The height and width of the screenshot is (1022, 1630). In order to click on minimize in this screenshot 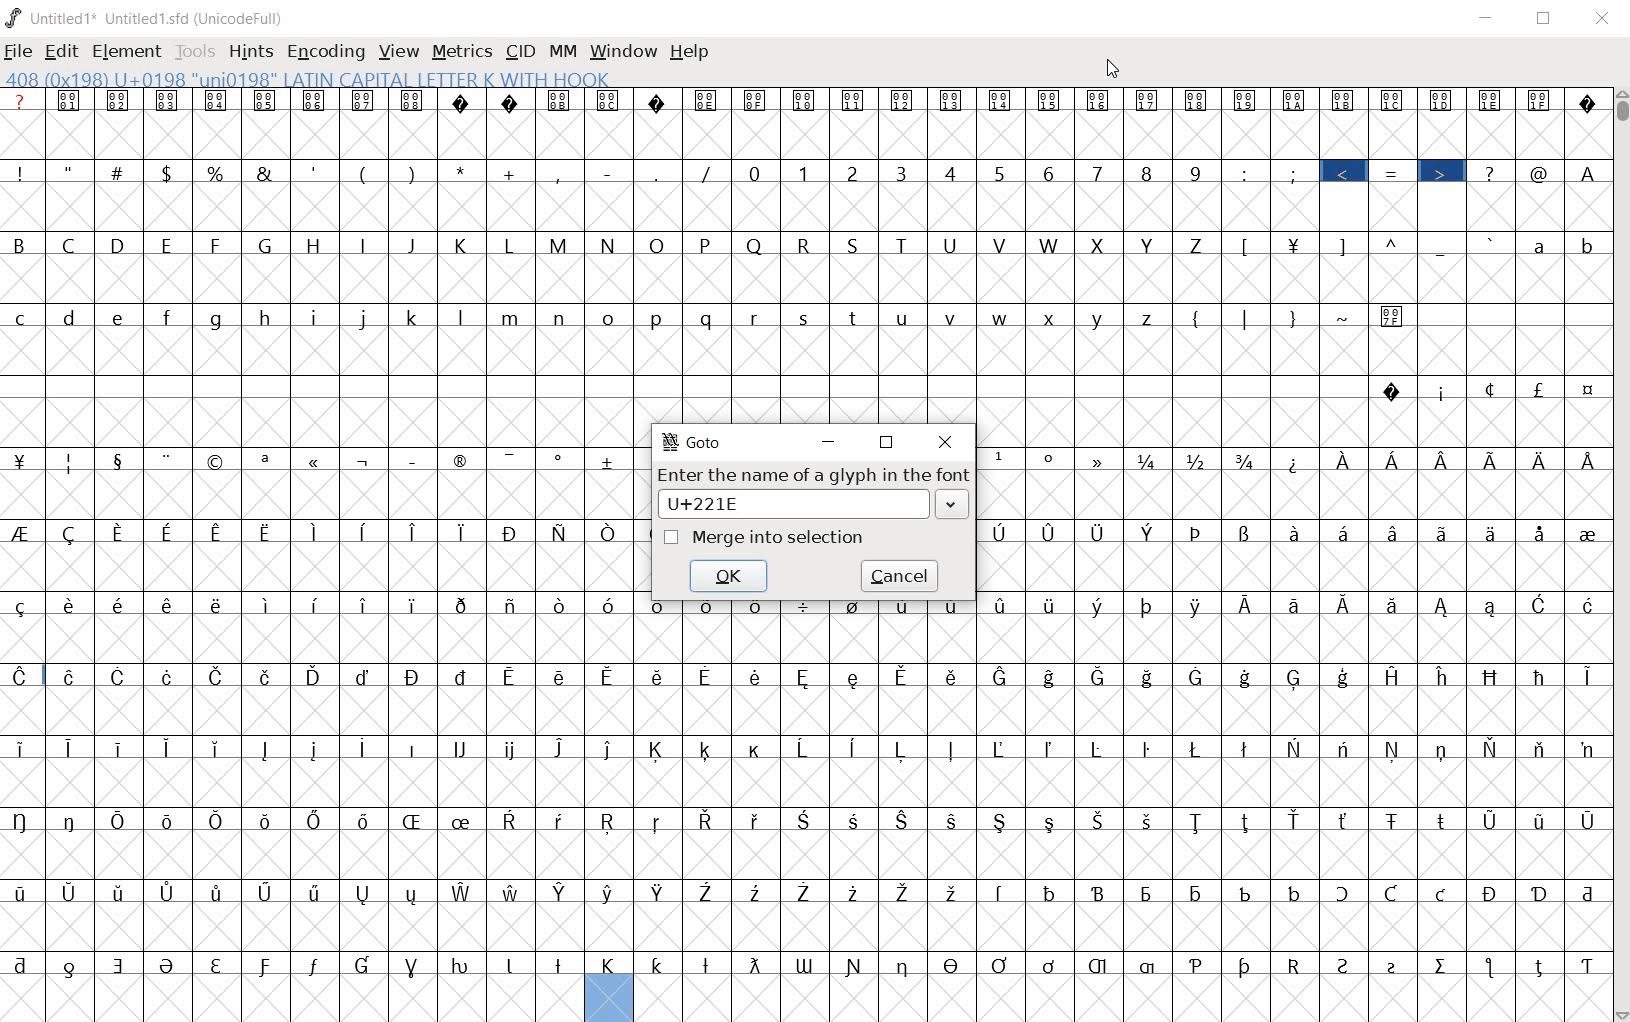, I will do `click(1487, 19)`.